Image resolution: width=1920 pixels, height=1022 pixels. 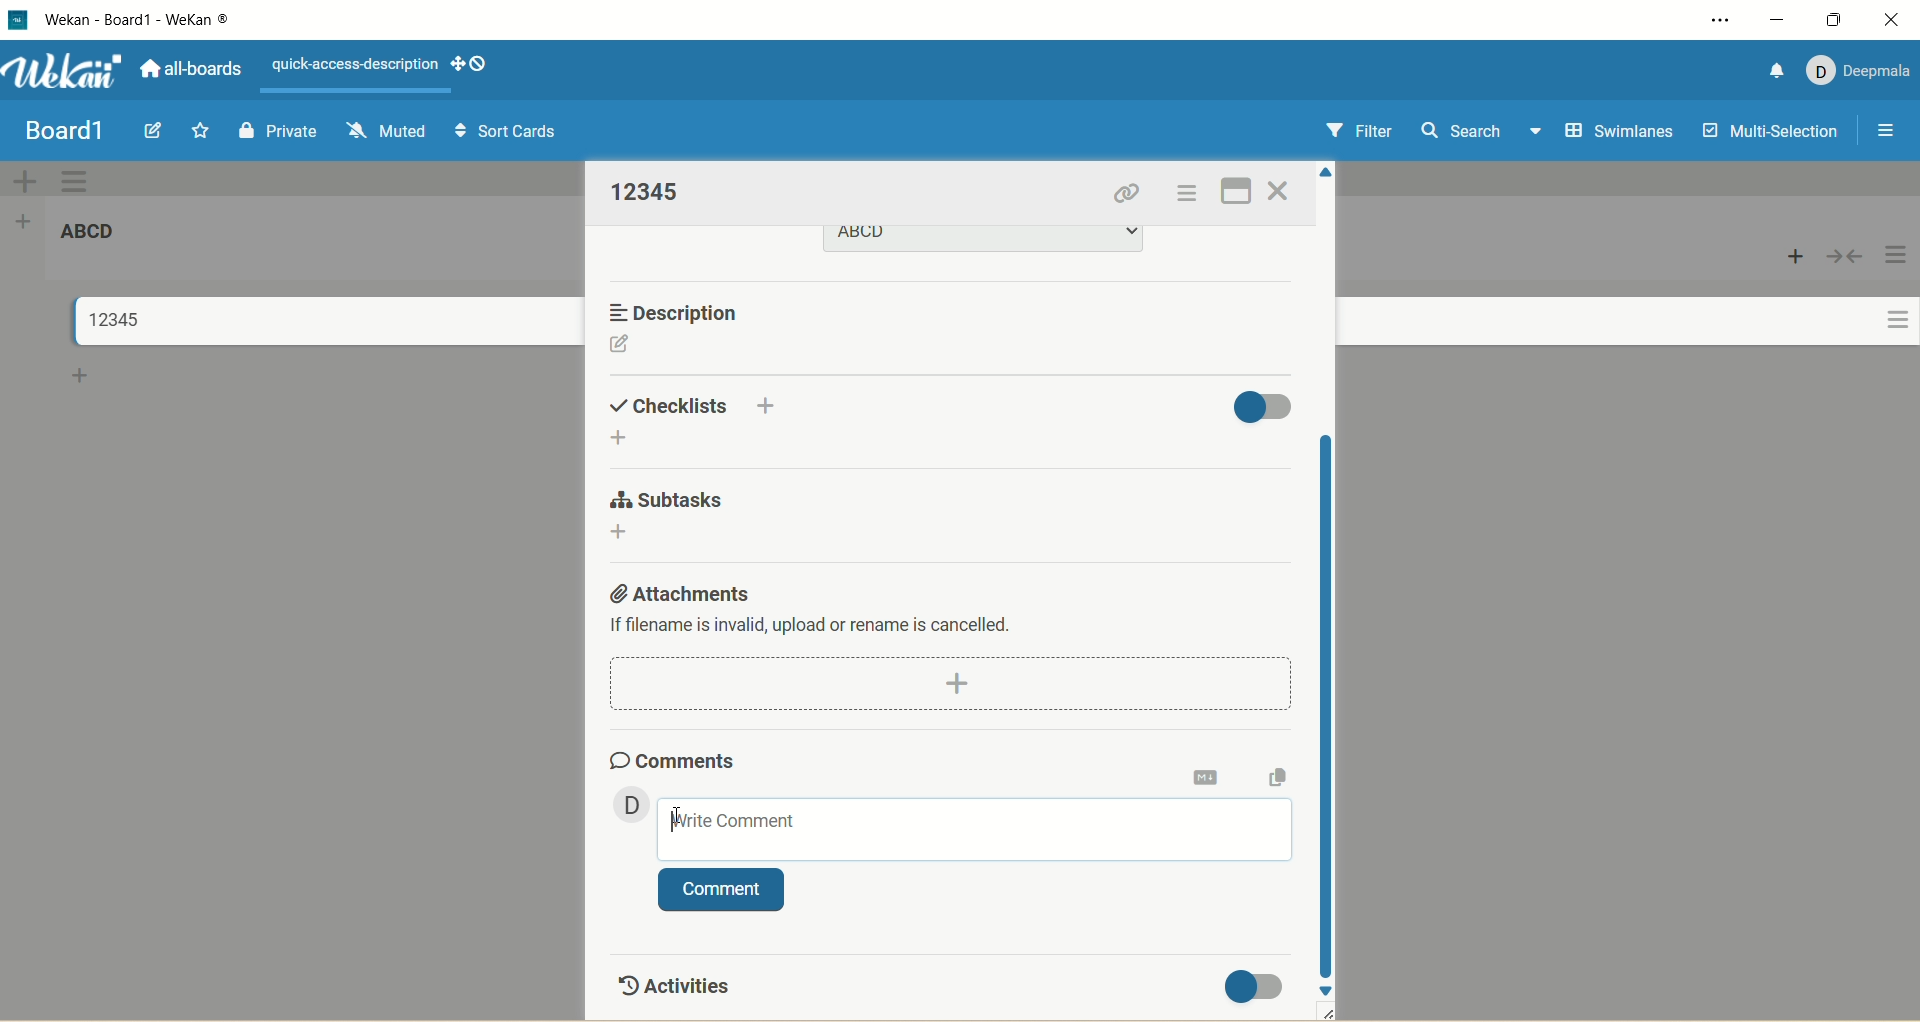 I want to click on favorite, so click(x=196, y=134).